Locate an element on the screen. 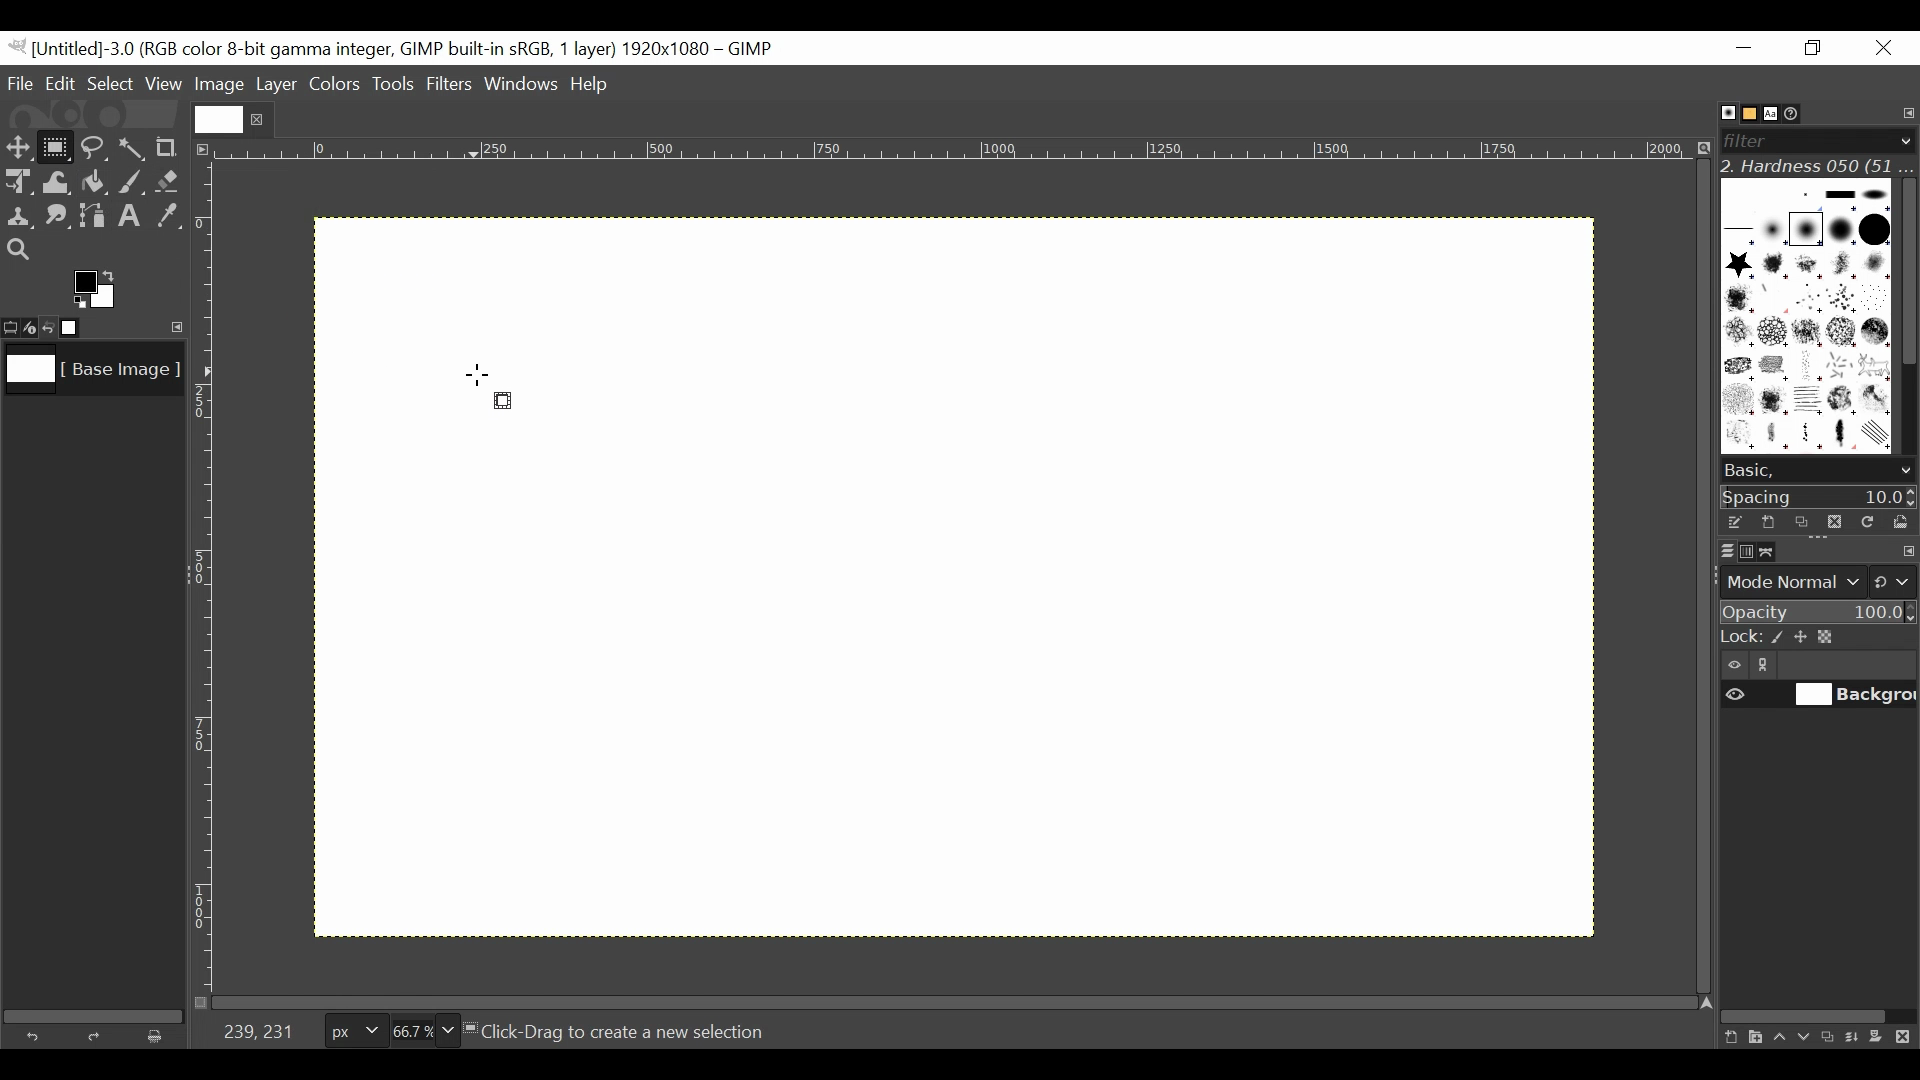 This screenshot has height=1080, width=1920. Edit the brush is located at coordinates (1734, 522).